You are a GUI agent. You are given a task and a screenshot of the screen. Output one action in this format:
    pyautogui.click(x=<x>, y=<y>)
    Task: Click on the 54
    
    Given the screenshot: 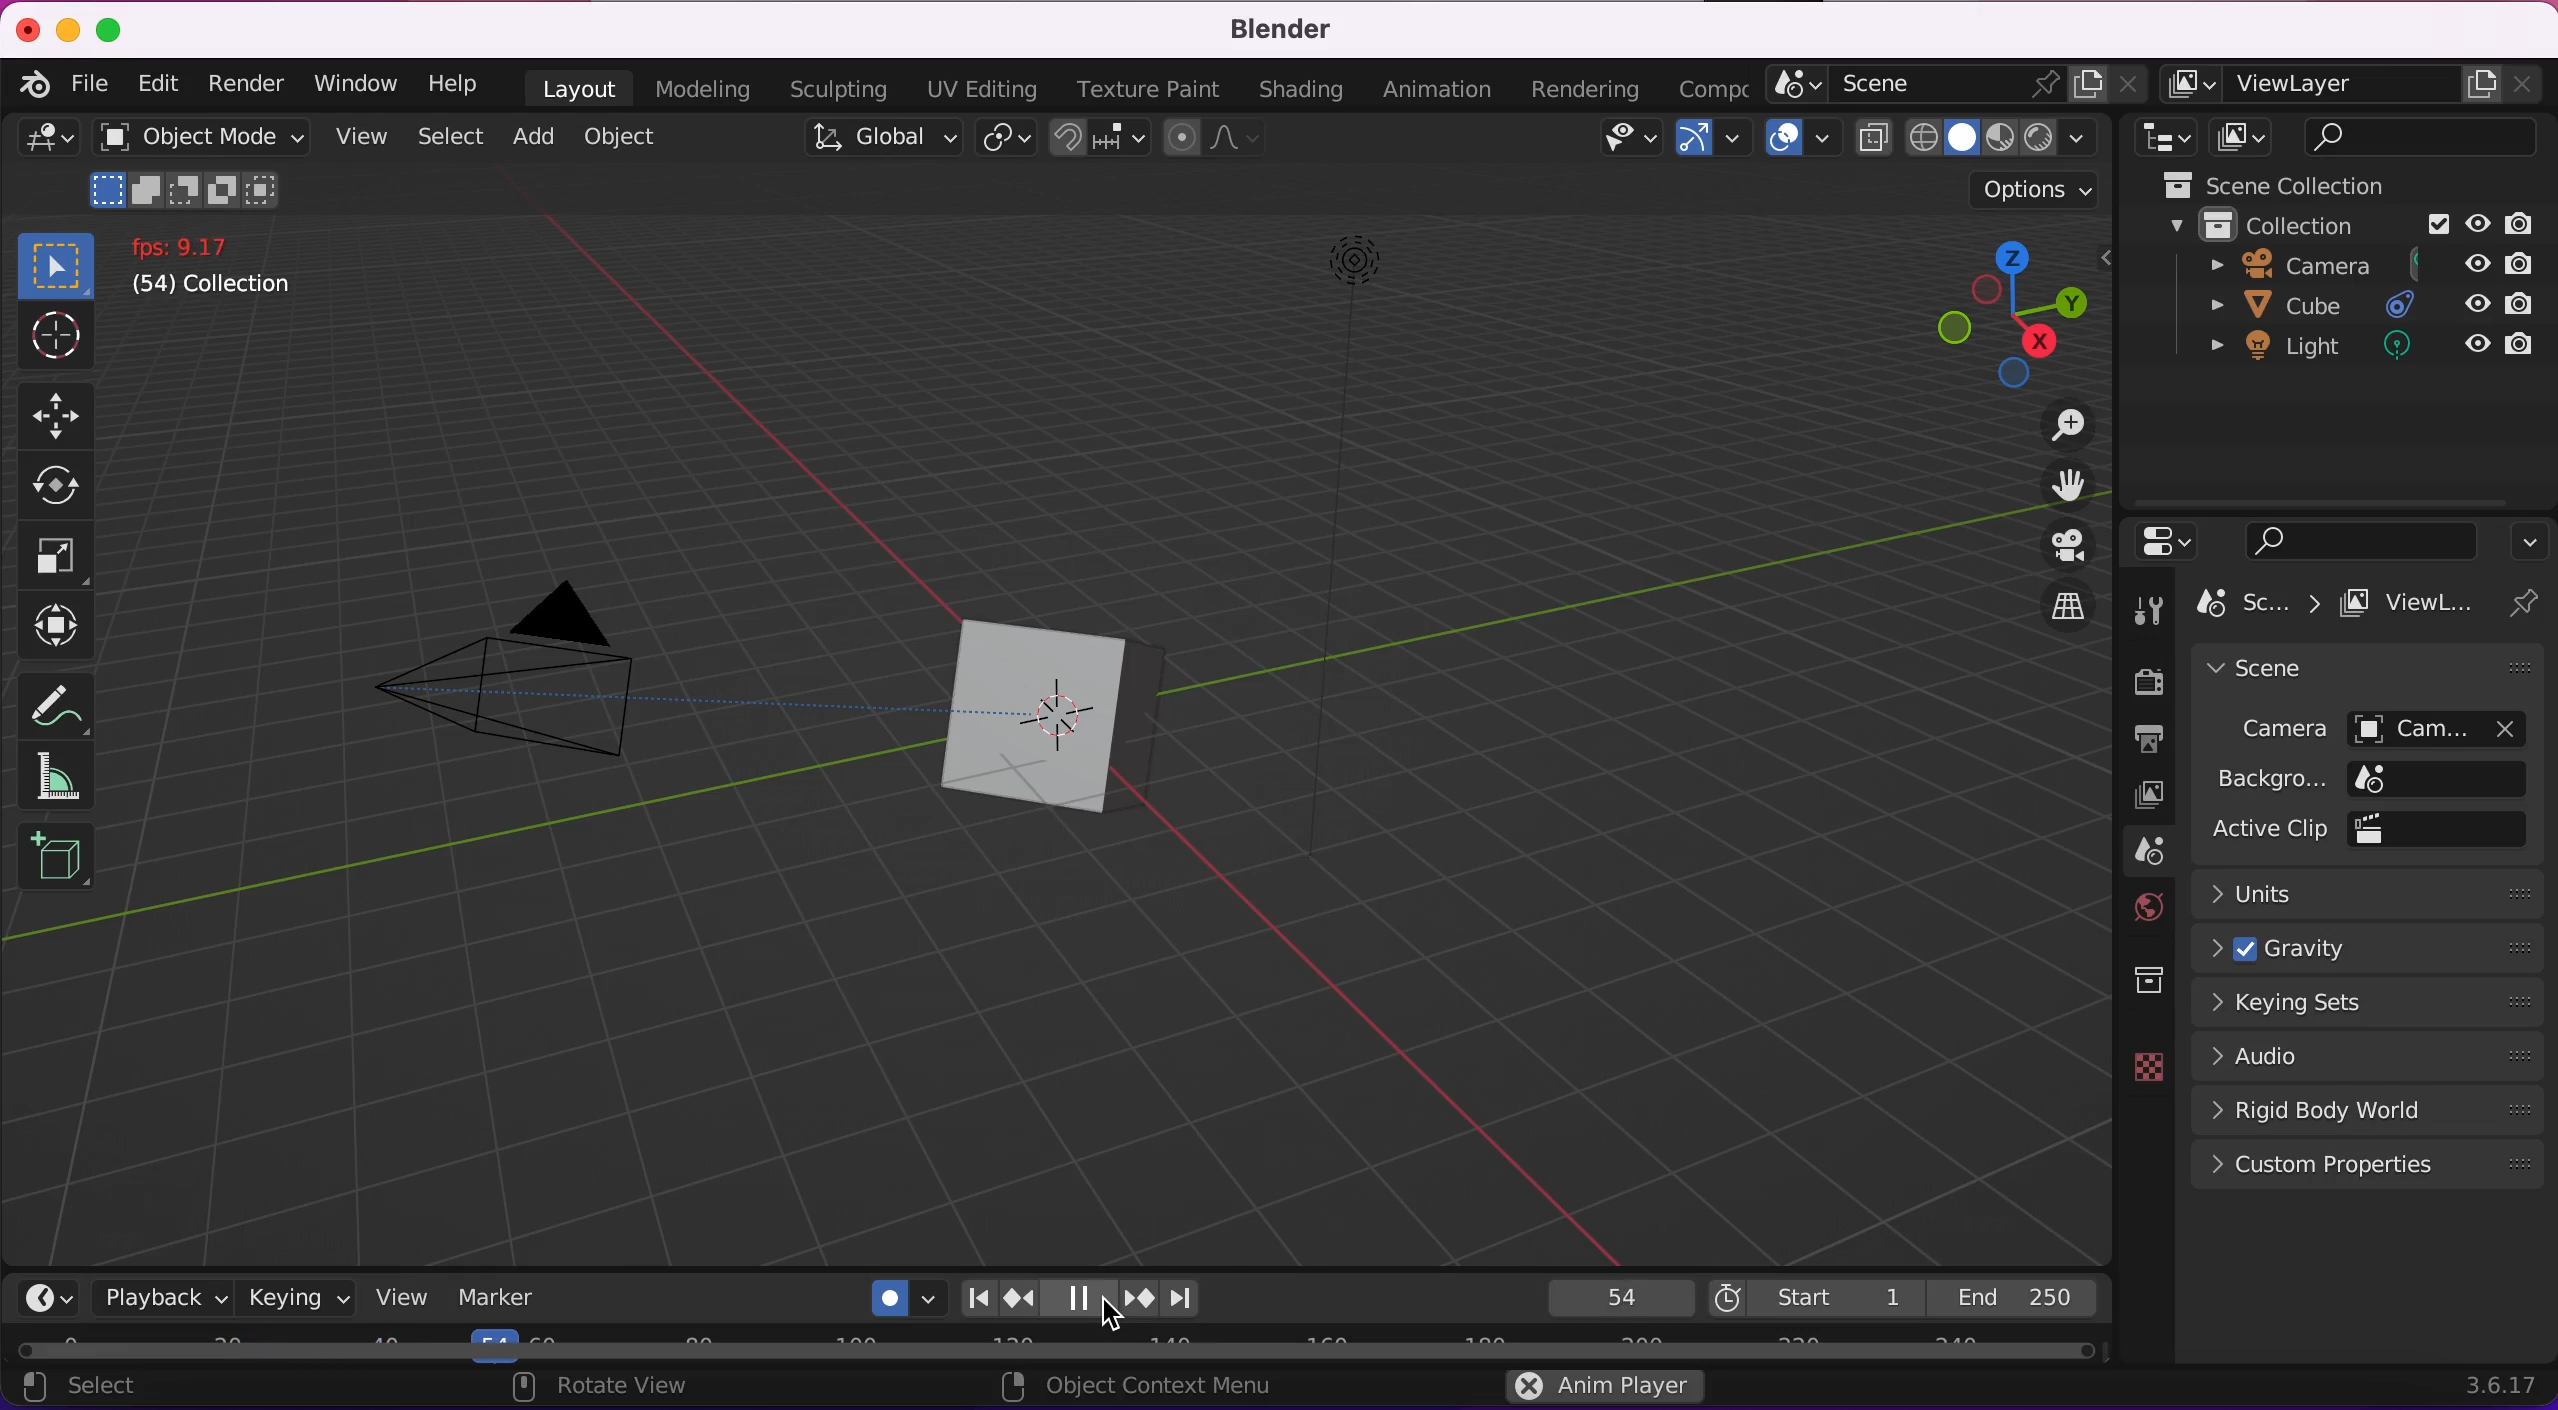 What is the action you would take?
    pyautogui.click(x=1612, y=1296)
    